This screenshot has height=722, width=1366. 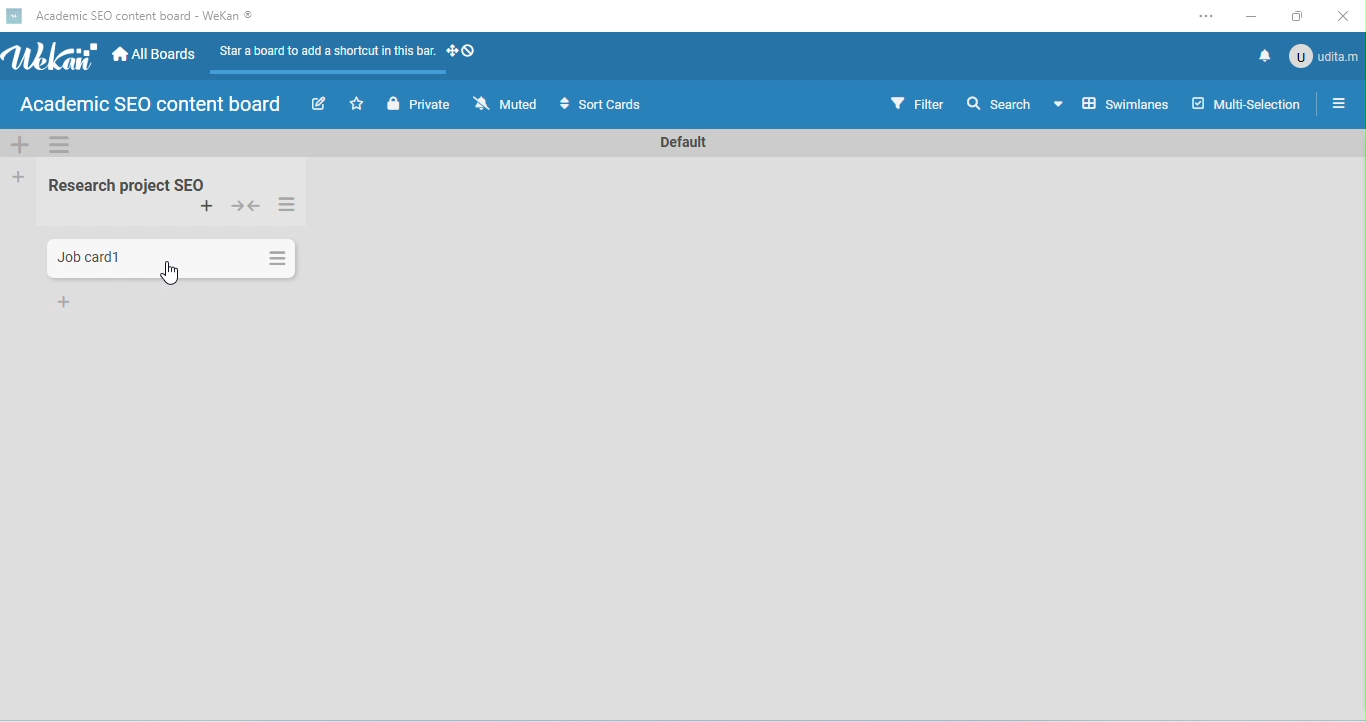 I want to click on maximize, so click(x=1298, y=17).